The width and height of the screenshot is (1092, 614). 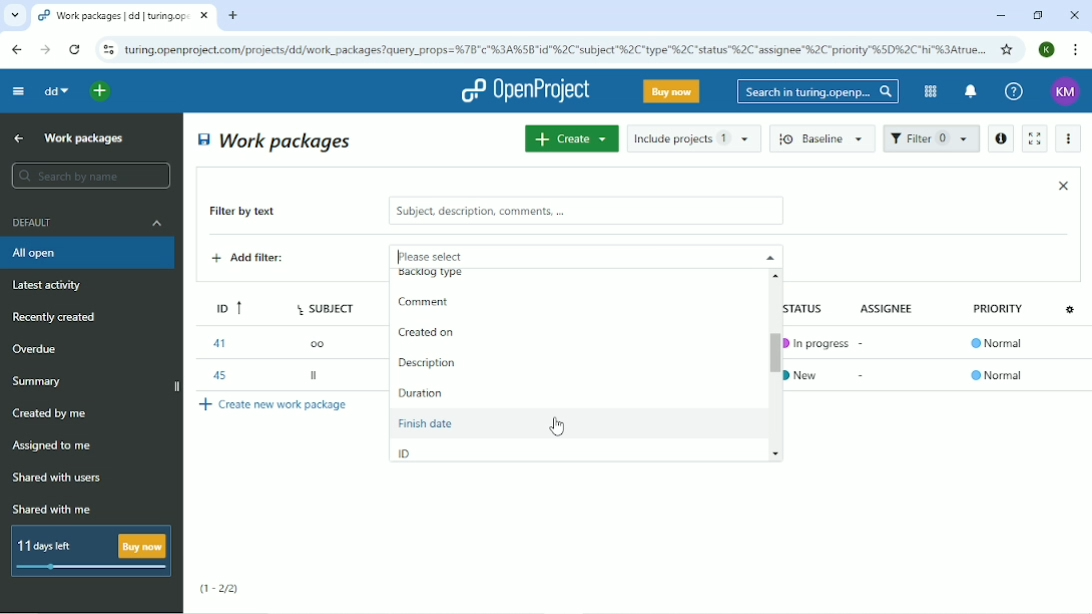 What do you see at coordinates (1000, 16) in the screenshot?
I see `Minimize` at bounding box center [1000, 16].